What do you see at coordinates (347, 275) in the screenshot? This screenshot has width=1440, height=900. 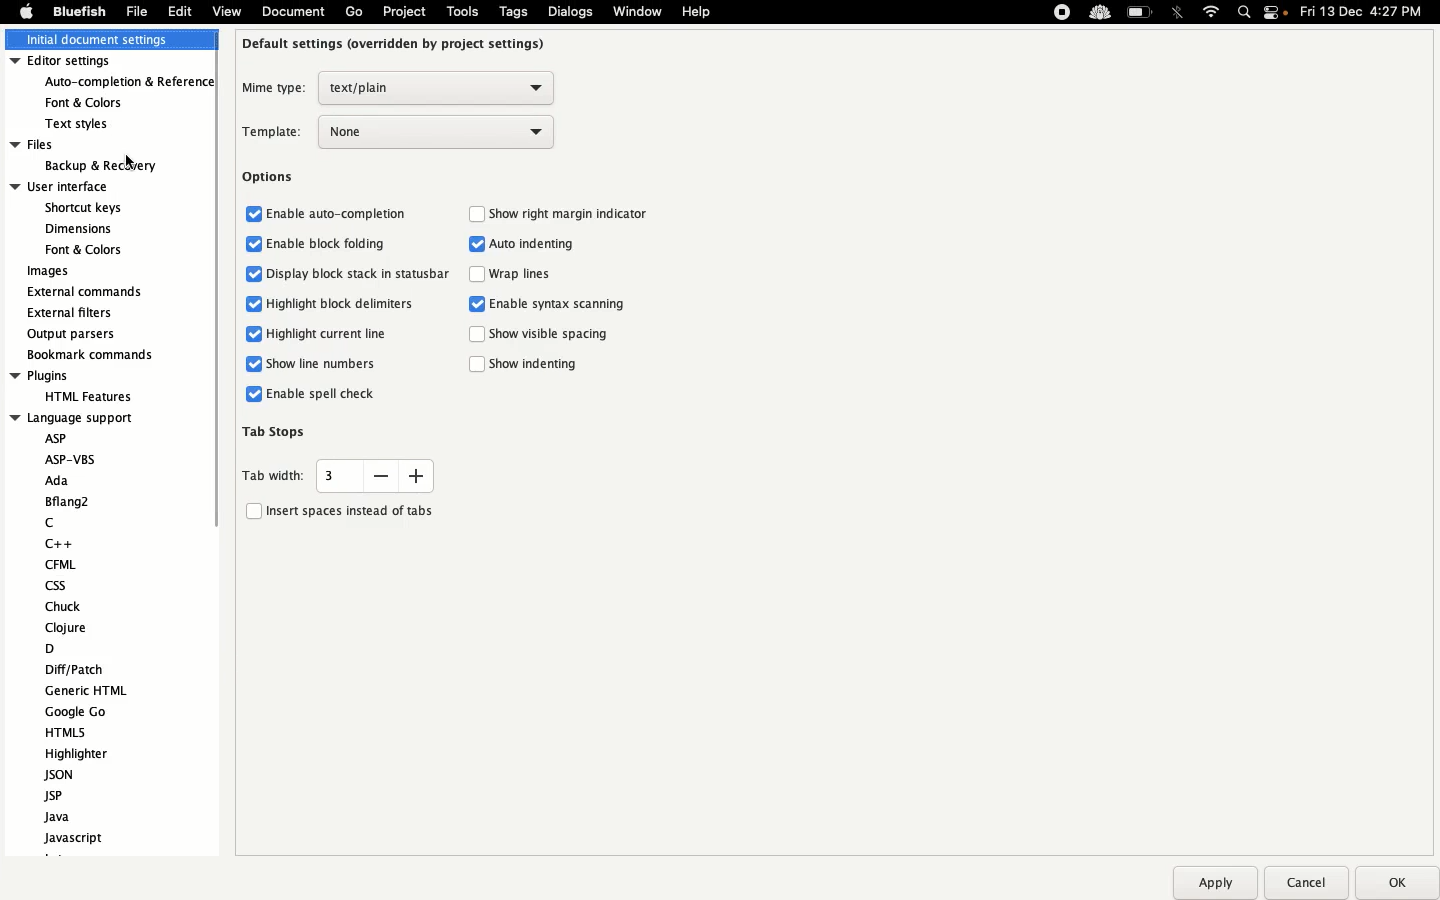 I see `Display block stack in status bar` at bounding box center [347, 275].